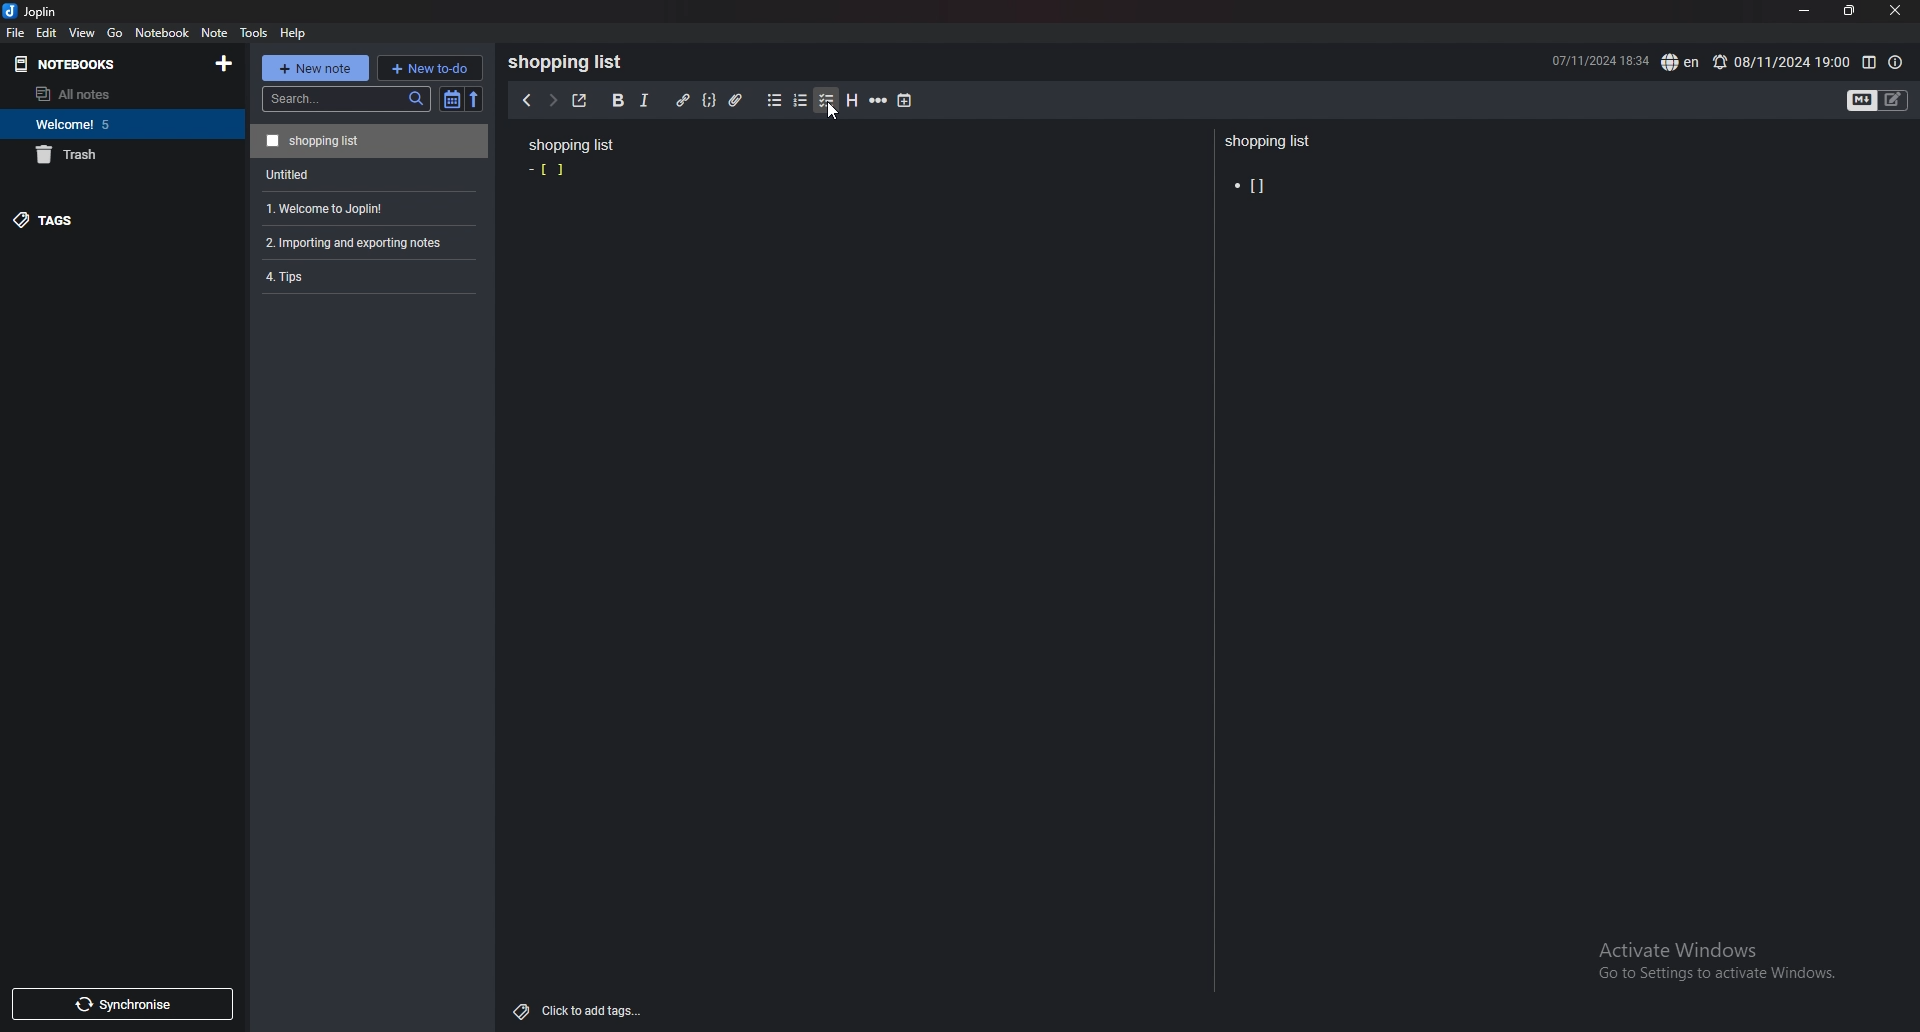 This screenshot has height=1032, width=1920. Describe the element at coordinates (16, 33) in the screenshot. I see `file` at that location.